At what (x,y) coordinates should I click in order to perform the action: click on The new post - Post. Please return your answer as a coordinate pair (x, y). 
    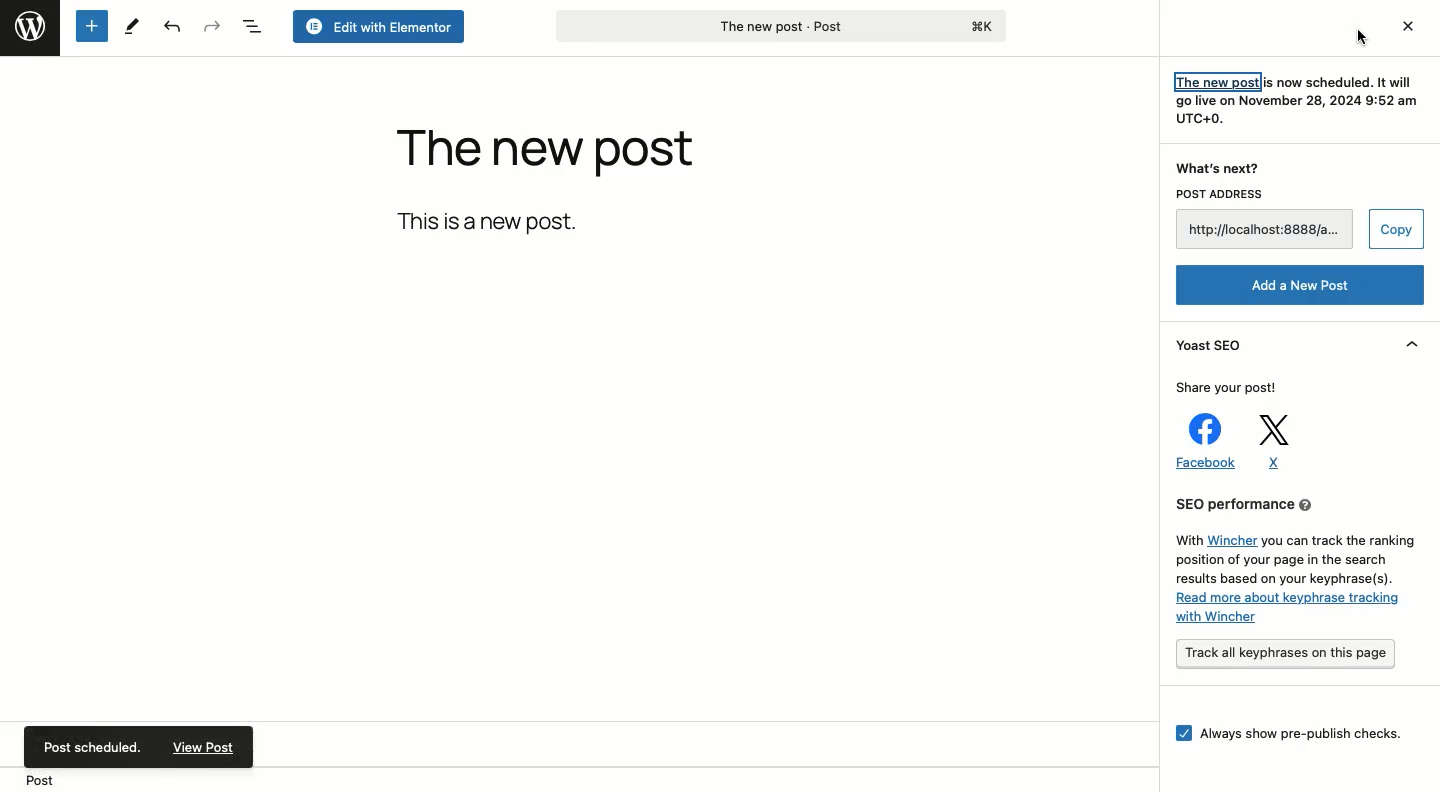
    Looking at the image, I should click on (779, 27).